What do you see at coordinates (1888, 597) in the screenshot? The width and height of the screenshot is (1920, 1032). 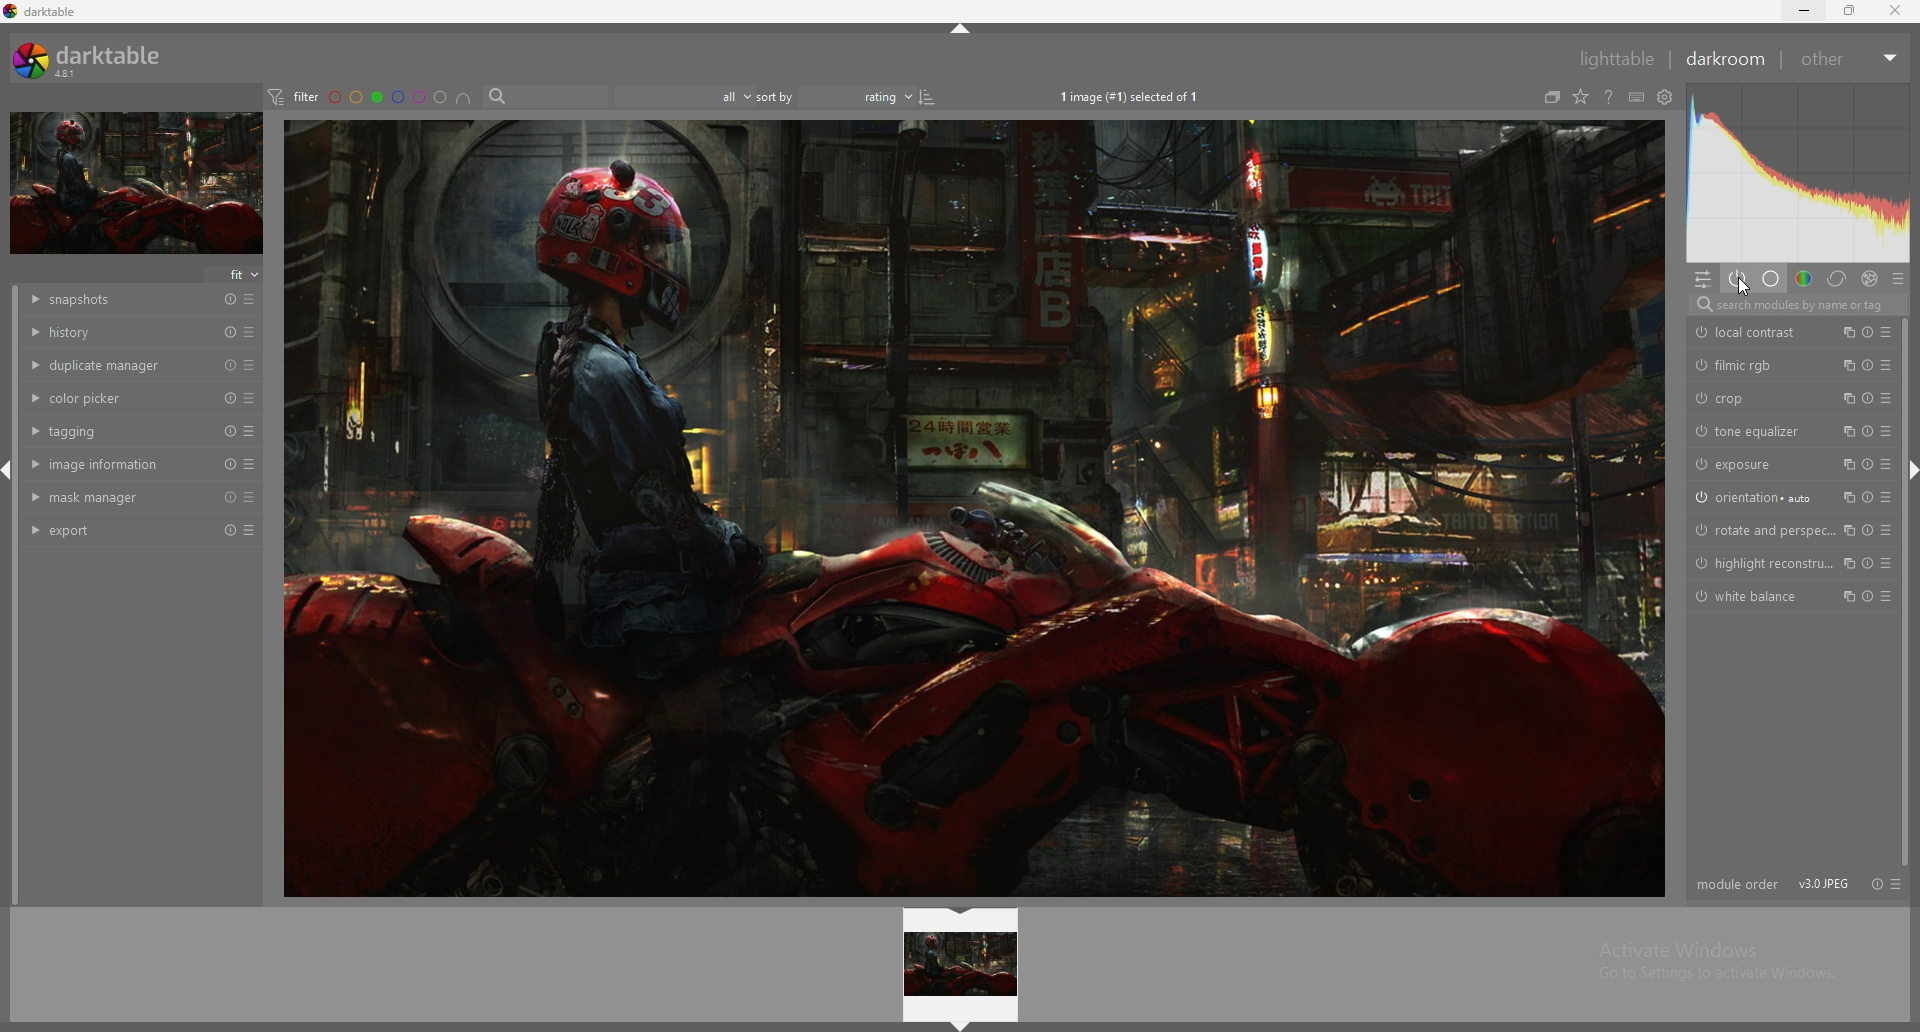 I see `preset` at bounding box center [1888, 597].